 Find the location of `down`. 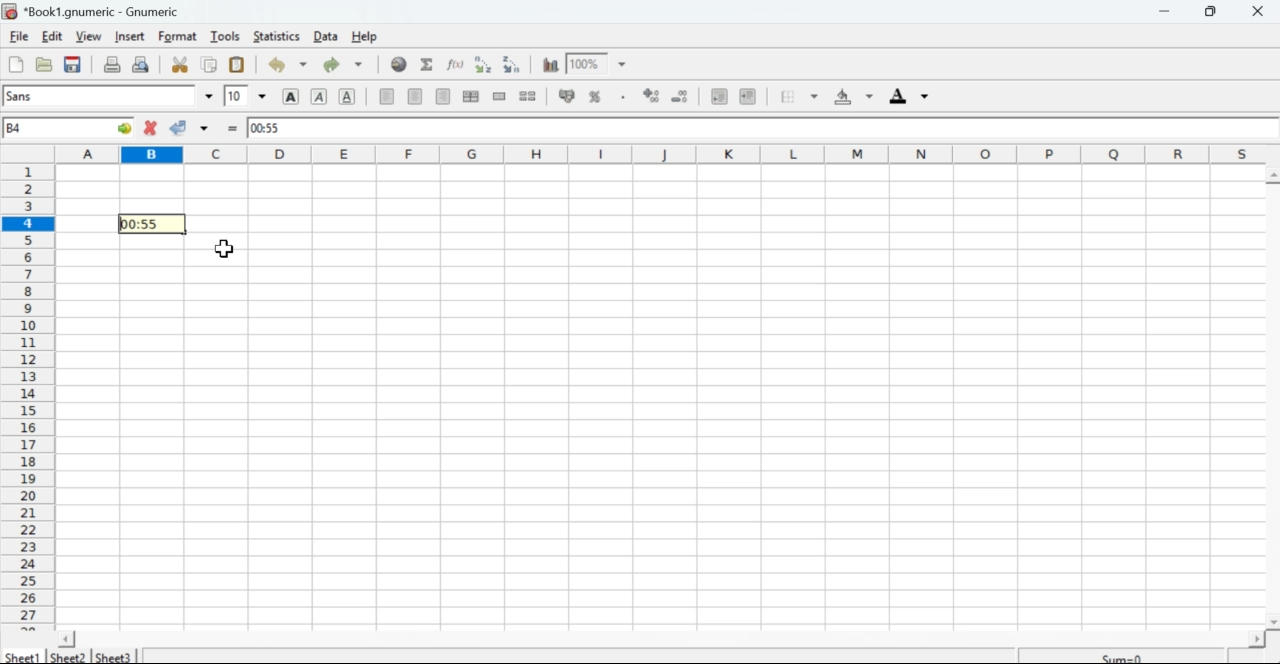

down is located at coordinates (264, 96).